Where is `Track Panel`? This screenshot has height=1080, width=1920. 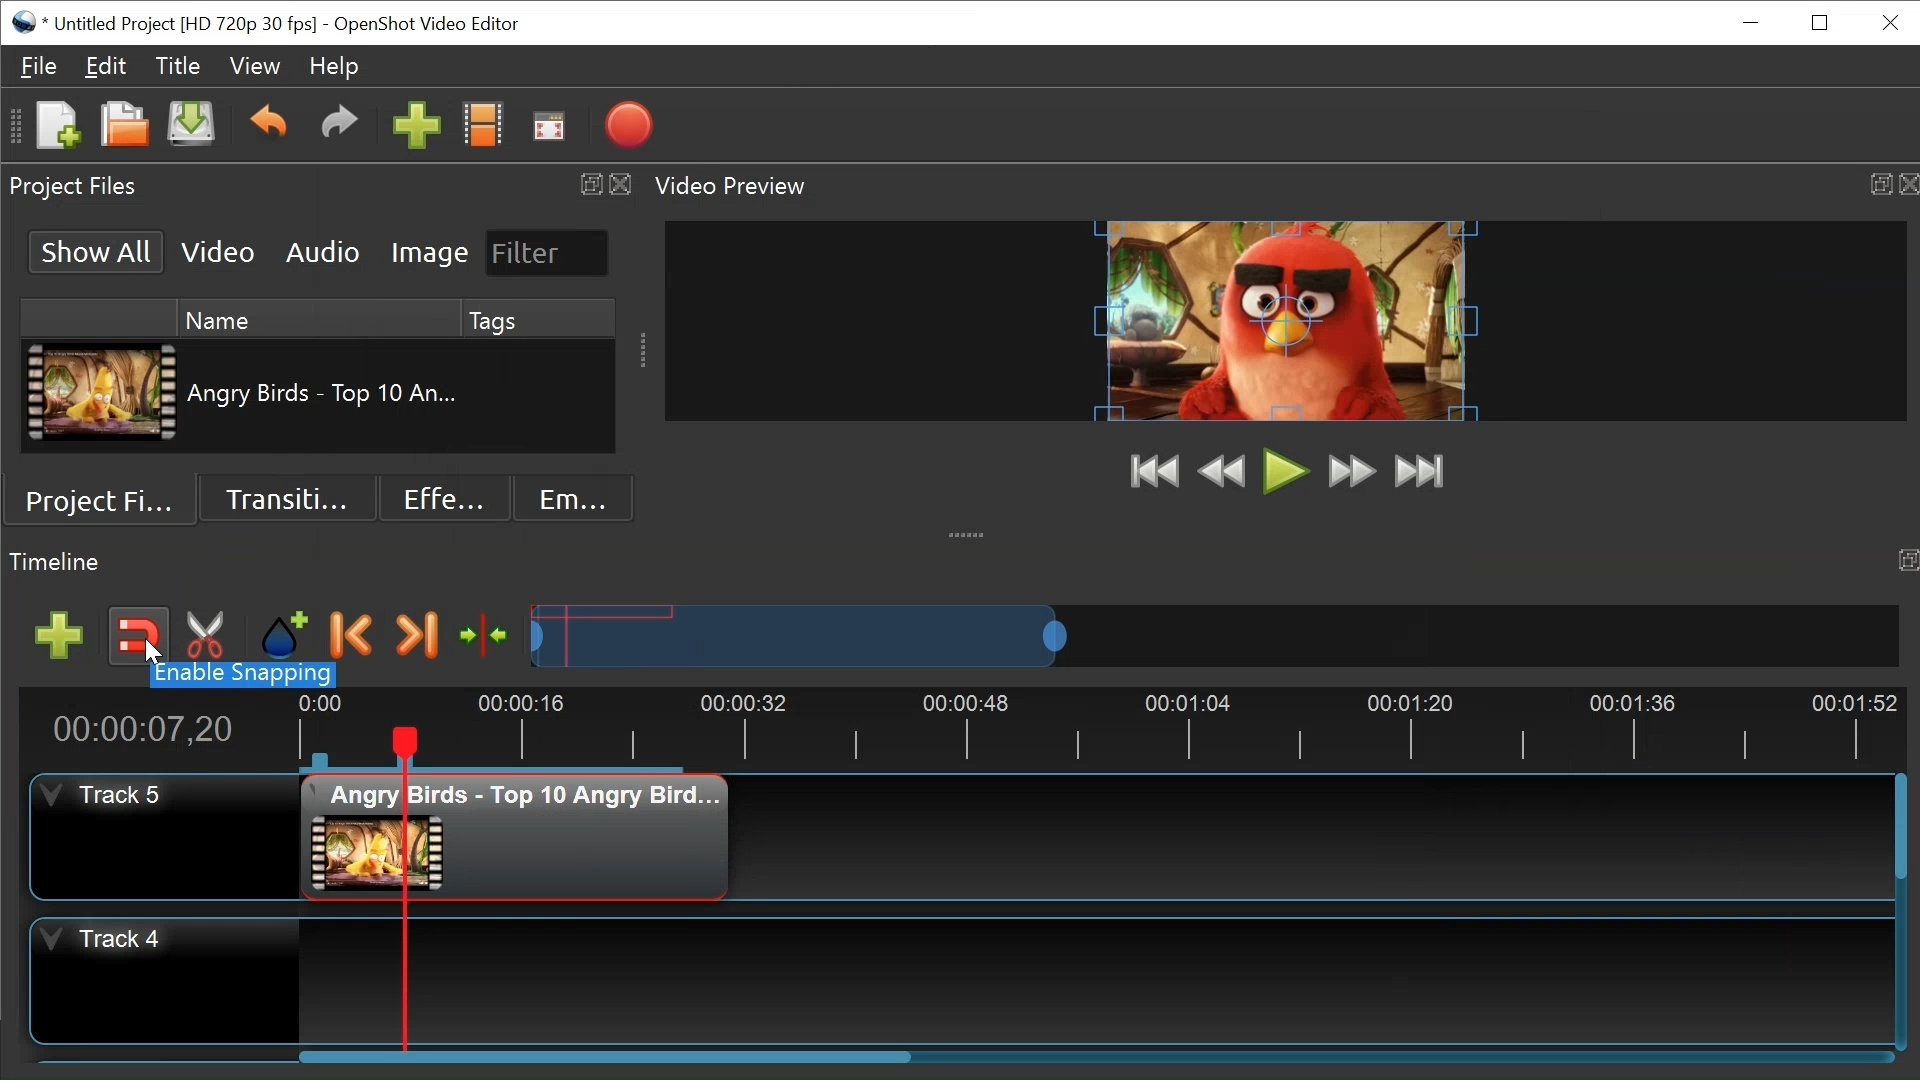
Track Panel is located at coordinates (1094, 980).